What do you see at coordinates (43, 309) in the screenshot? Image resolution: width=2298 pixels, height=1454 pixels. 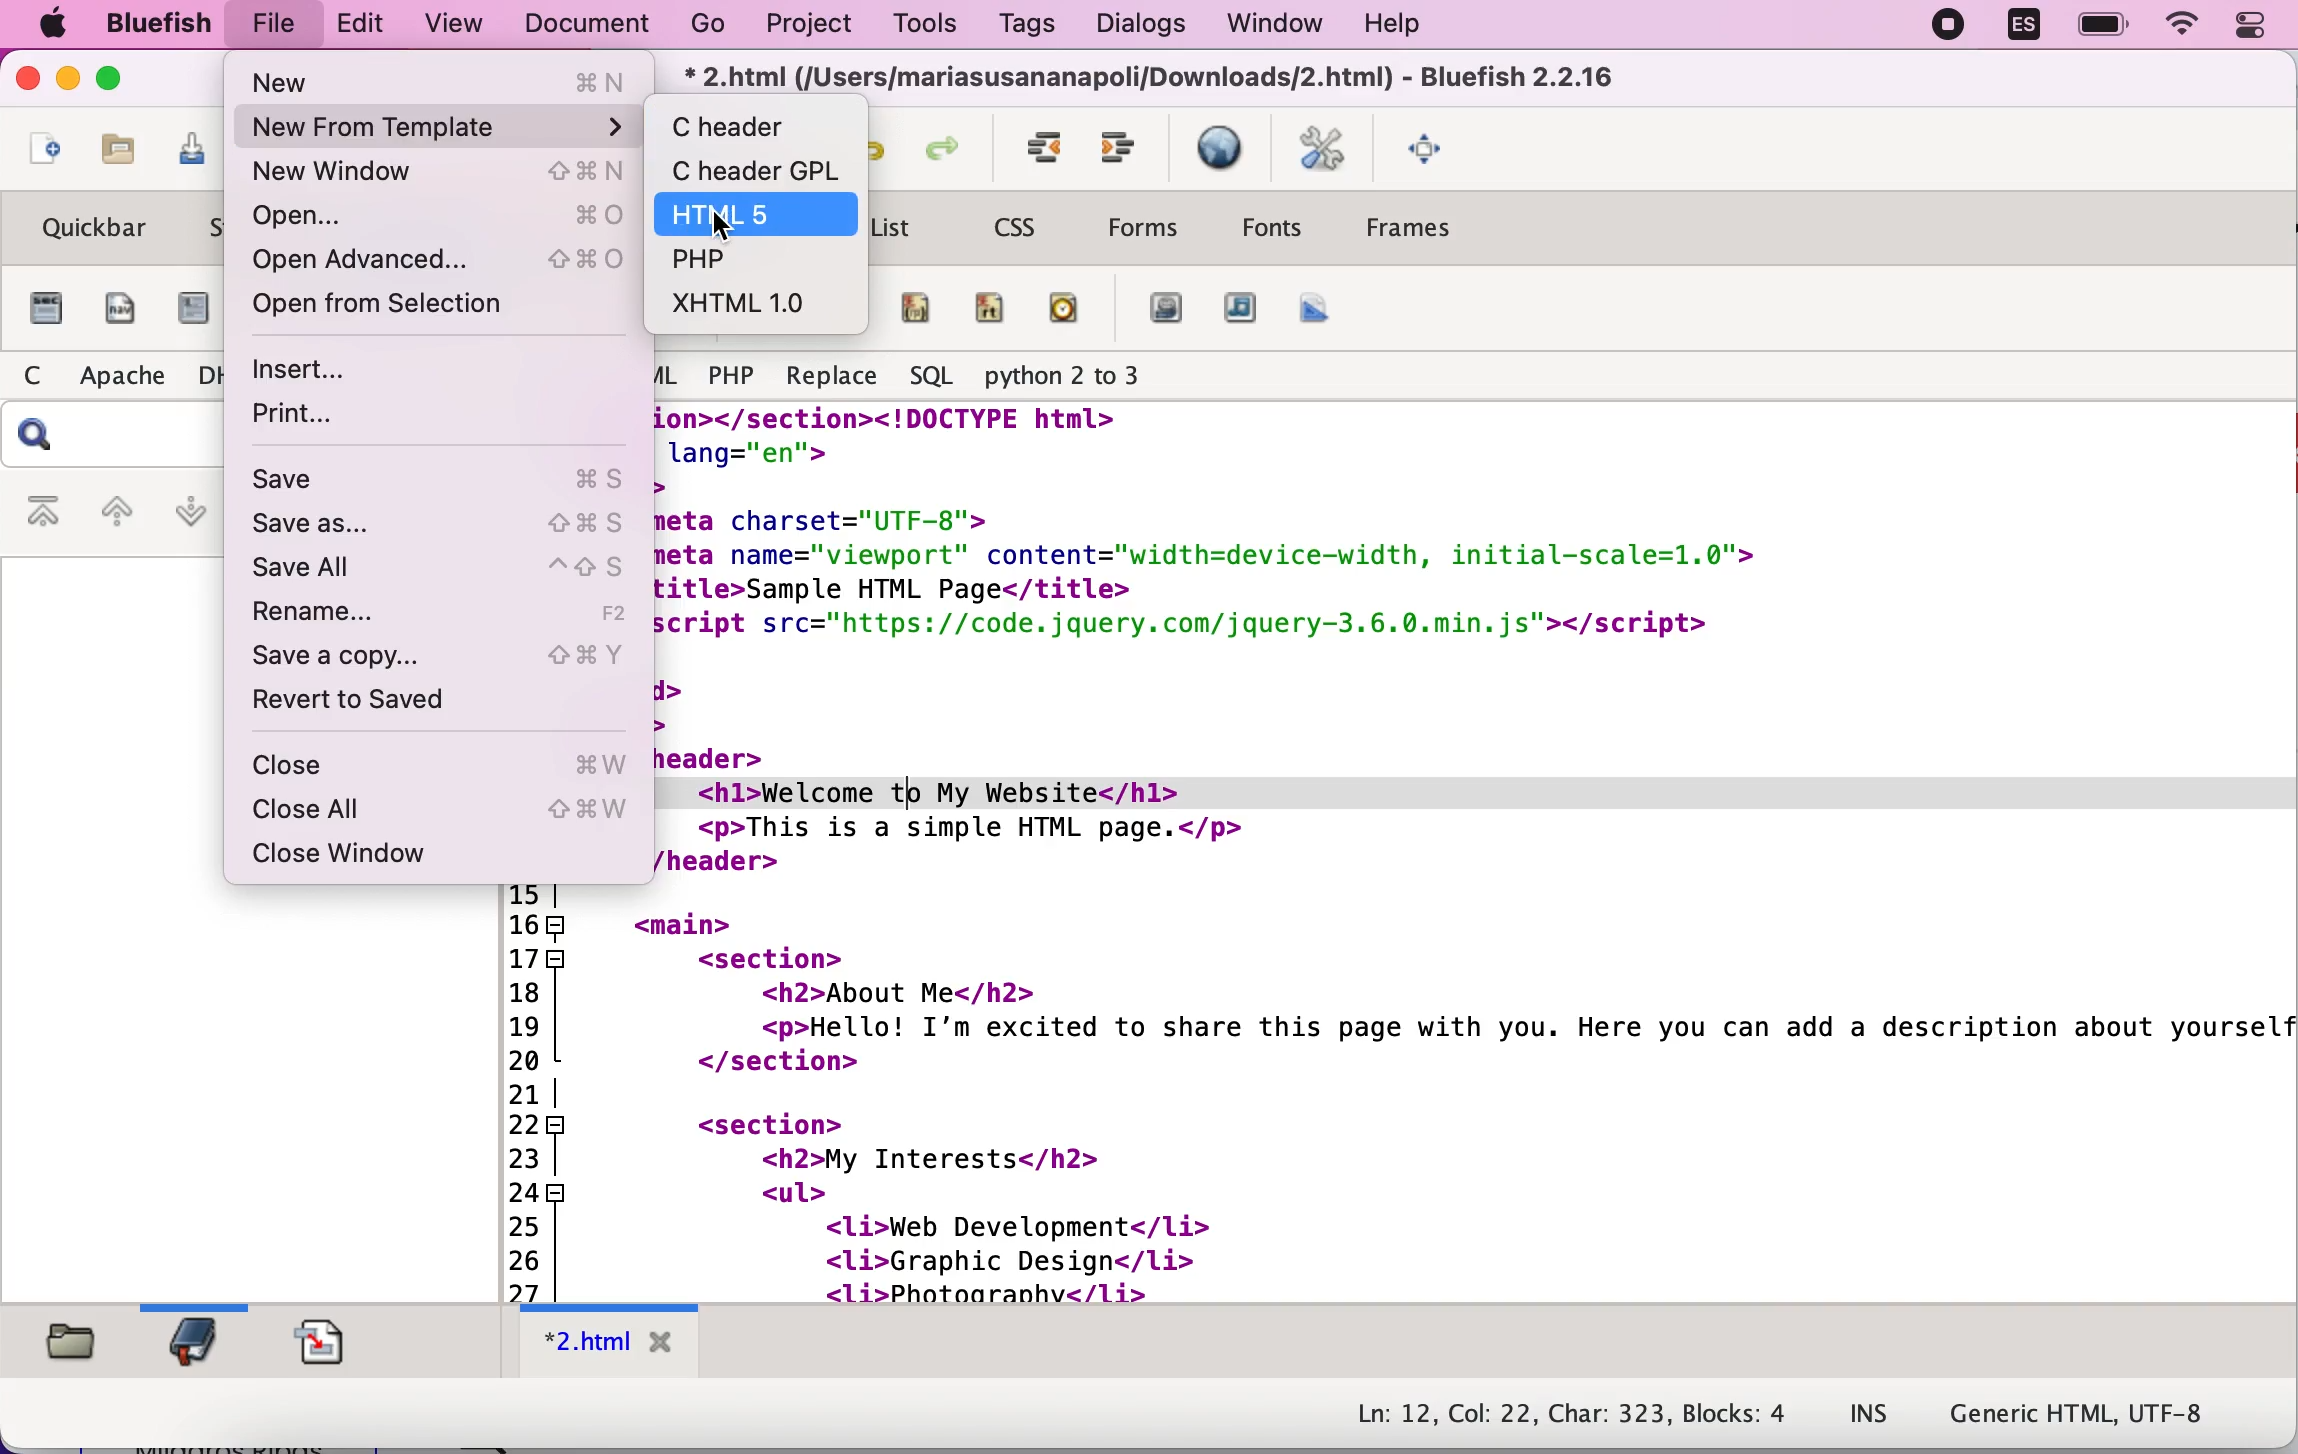 I see `section` at bounding box center [43, 309].